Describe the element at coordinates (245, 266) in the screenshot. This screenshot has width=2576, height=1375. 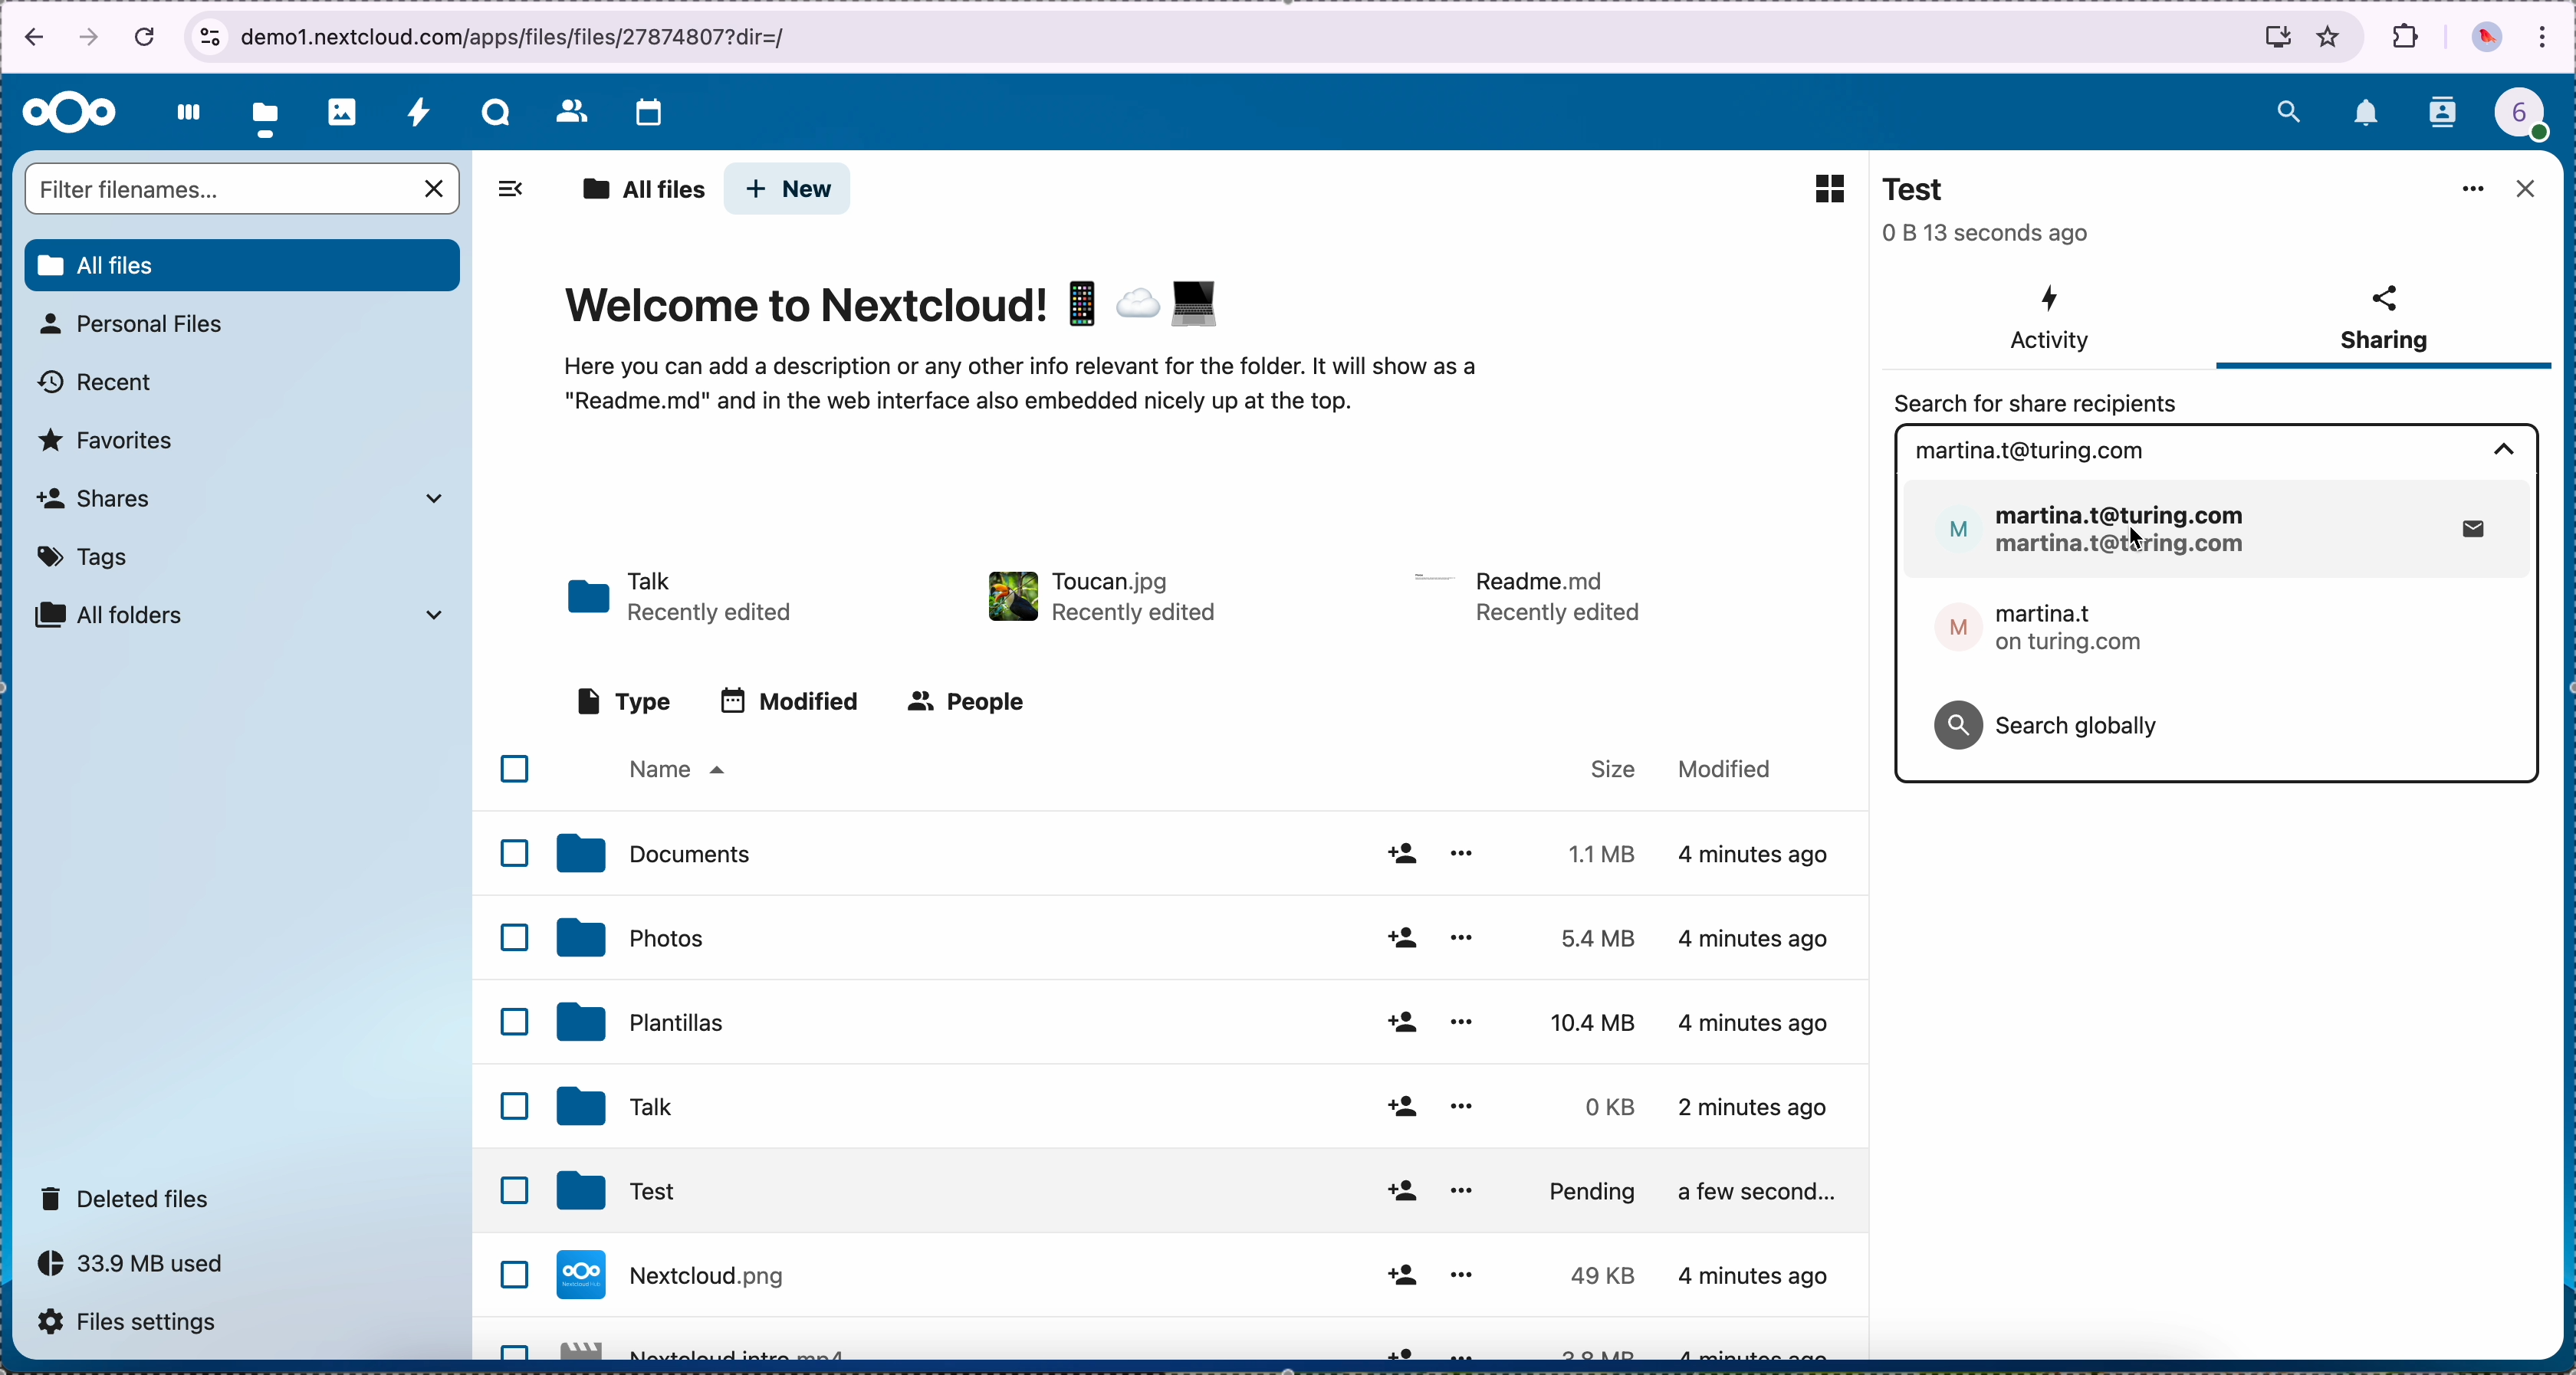
I see `all files button` at that location.